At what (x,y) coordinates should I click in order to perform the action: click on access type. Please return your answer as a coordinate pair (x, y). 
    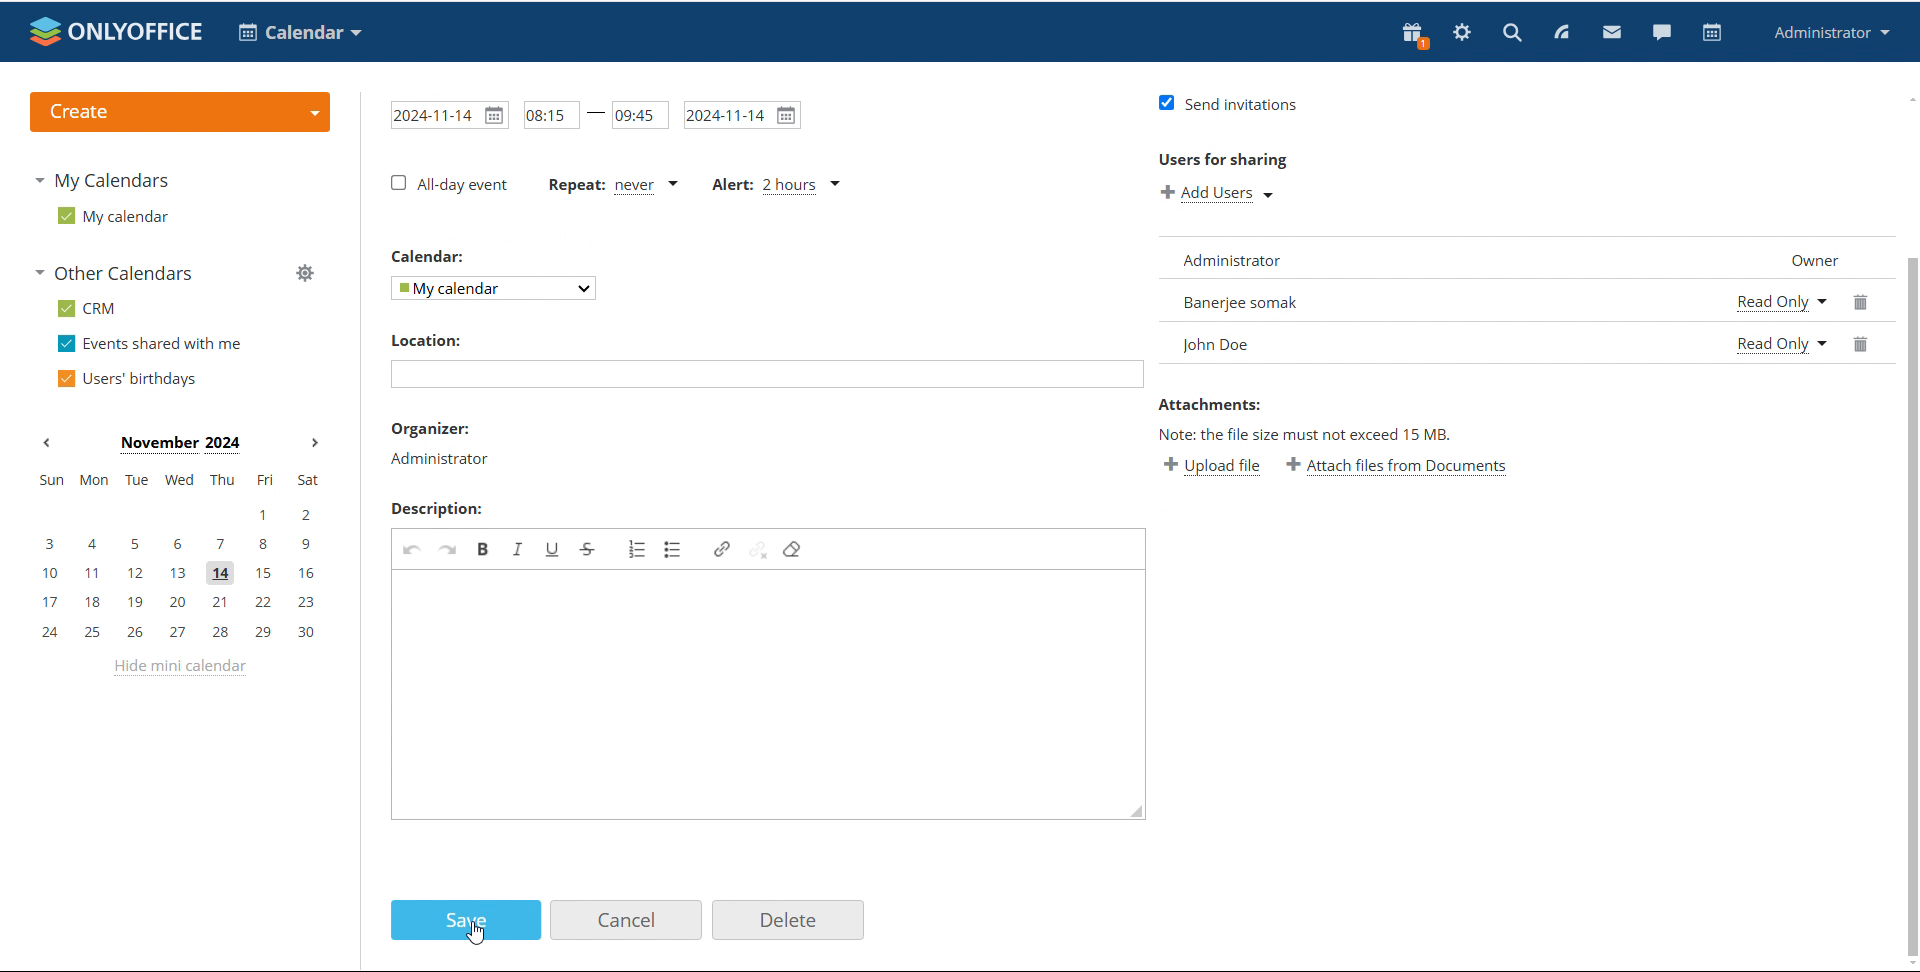
    Looking at the image, I should click on (1784, 321).